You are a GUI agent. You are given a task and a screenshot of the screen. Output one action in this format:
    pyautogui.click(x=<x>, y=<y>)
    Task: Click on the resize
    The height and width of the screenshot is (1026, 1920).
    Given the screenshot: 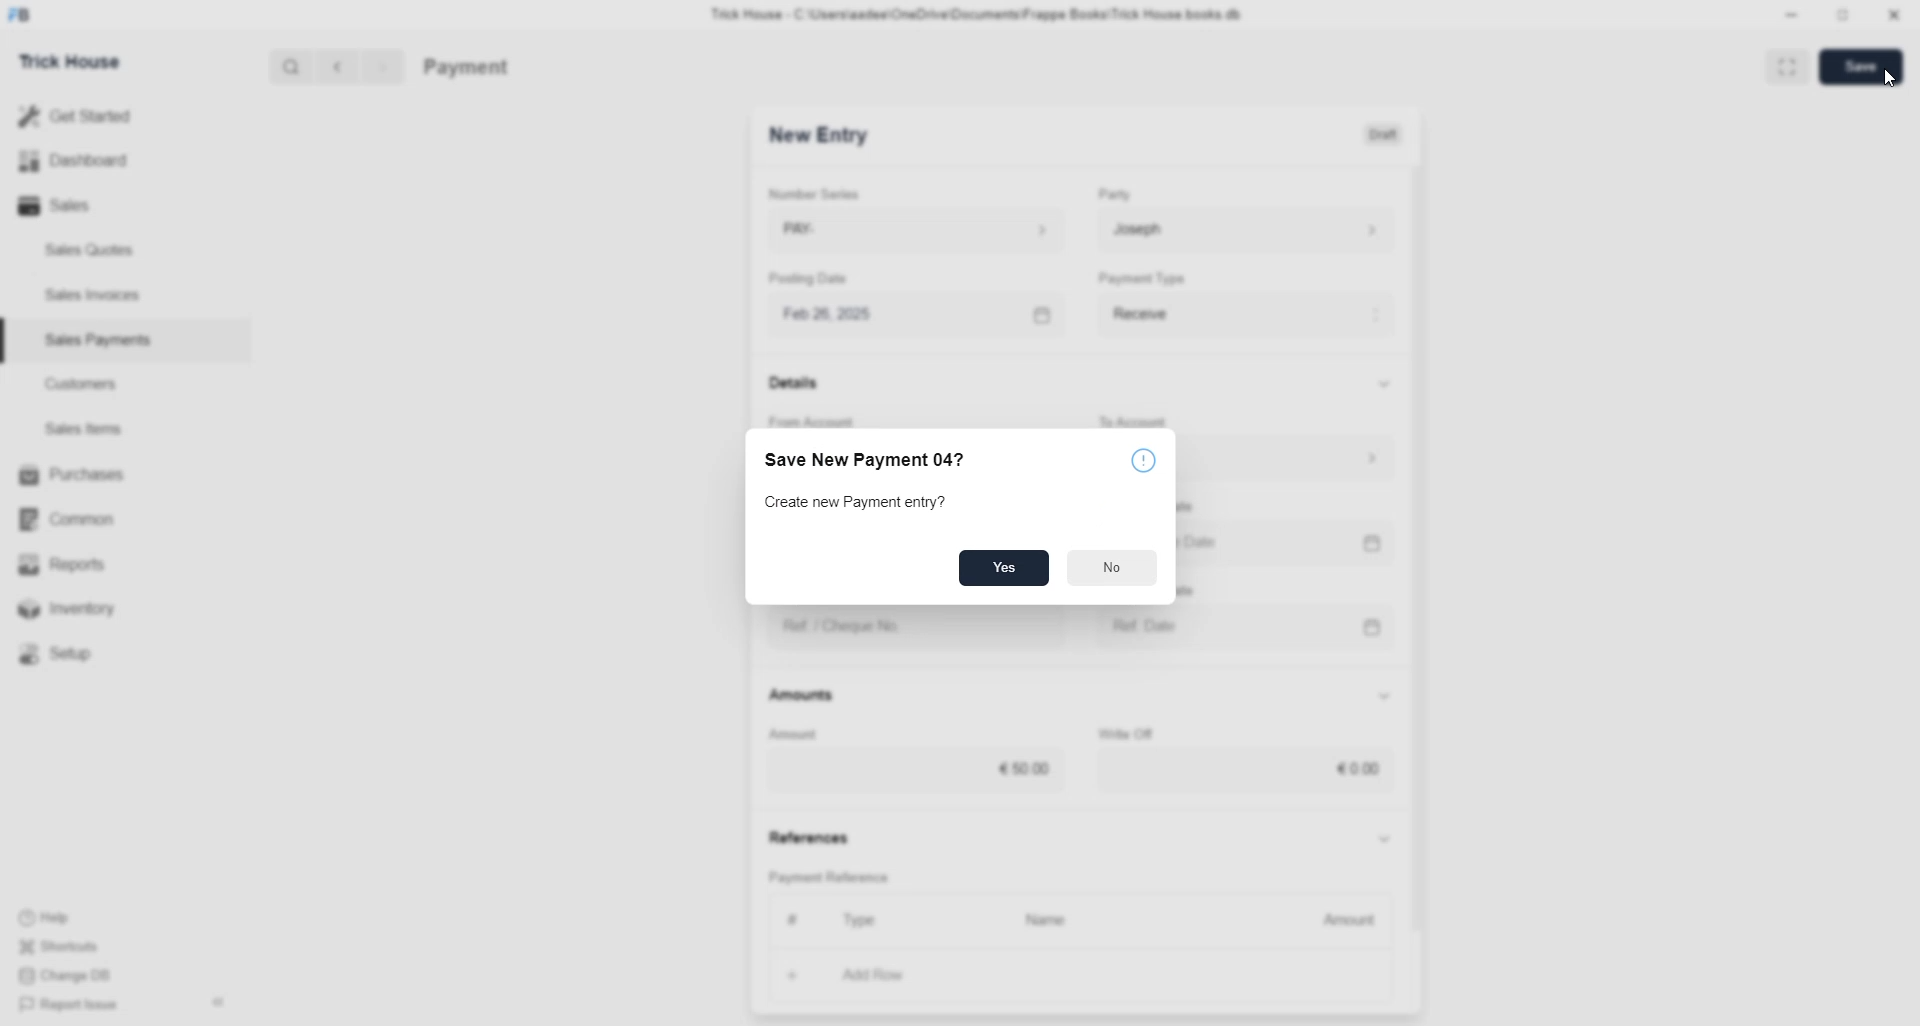 What is the action you would take?
    pyautogui.click(x=1844, y=15)
    